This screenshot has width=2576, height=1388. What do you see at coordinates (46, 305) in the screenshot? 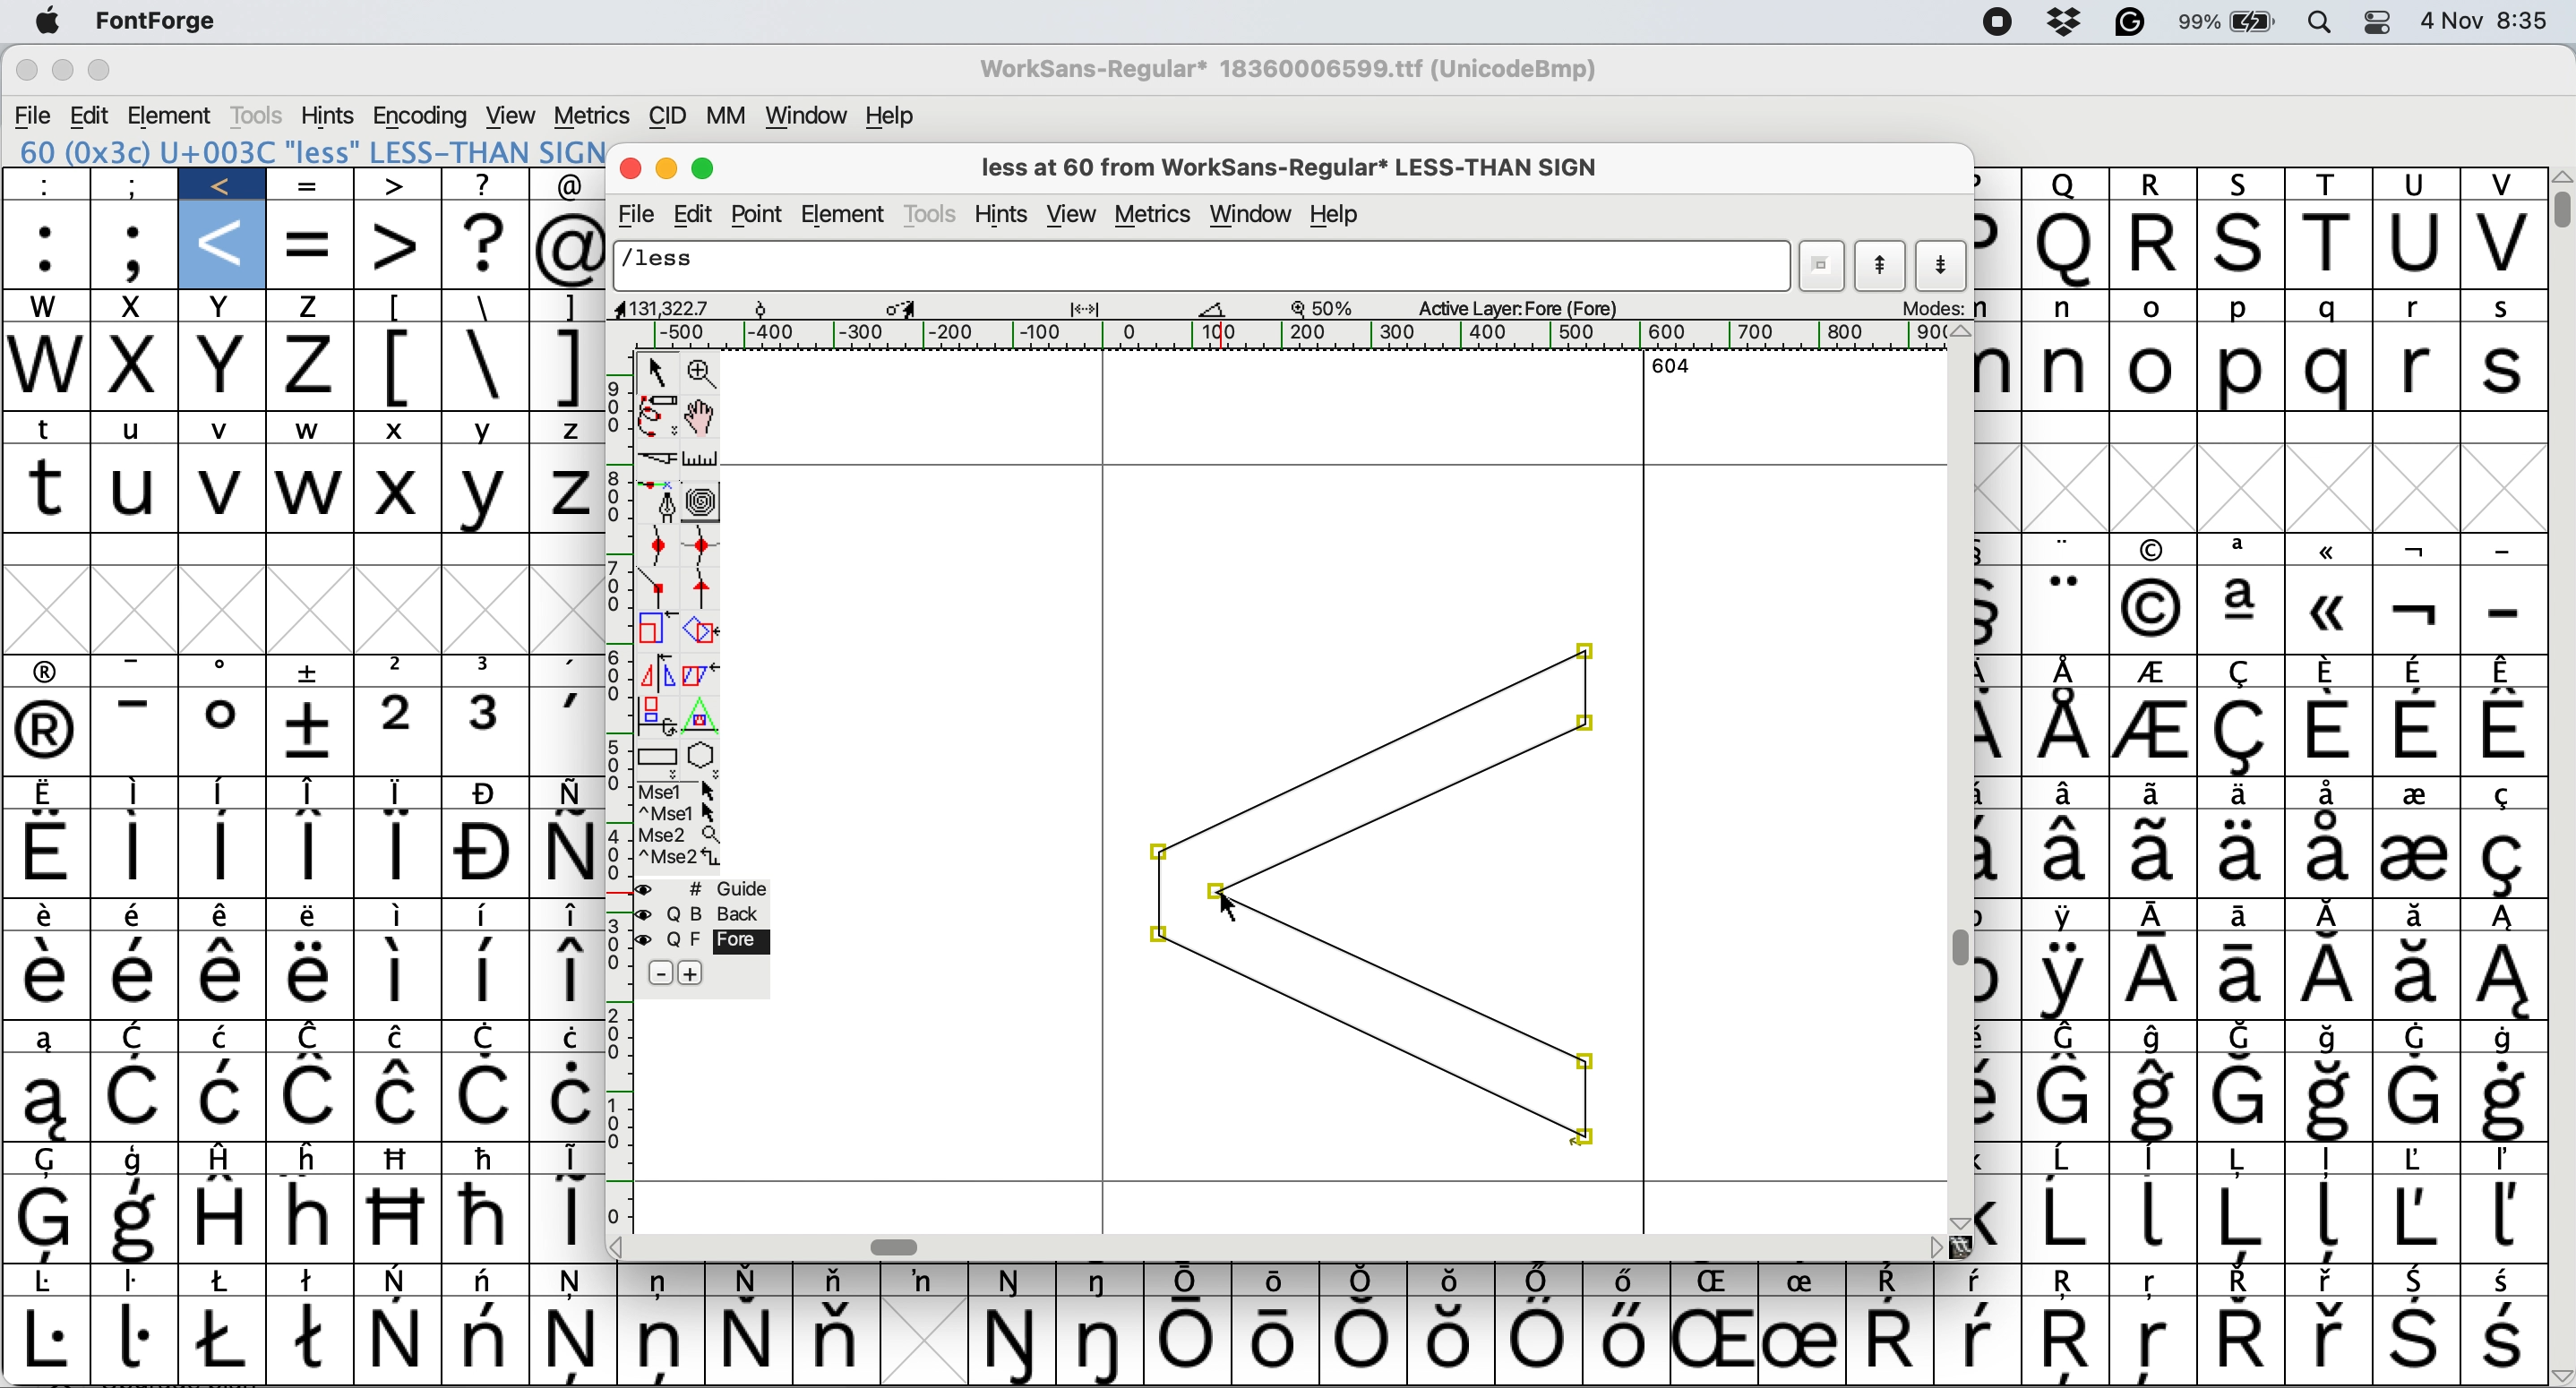
I see `w` at bounding box center [46, 305].